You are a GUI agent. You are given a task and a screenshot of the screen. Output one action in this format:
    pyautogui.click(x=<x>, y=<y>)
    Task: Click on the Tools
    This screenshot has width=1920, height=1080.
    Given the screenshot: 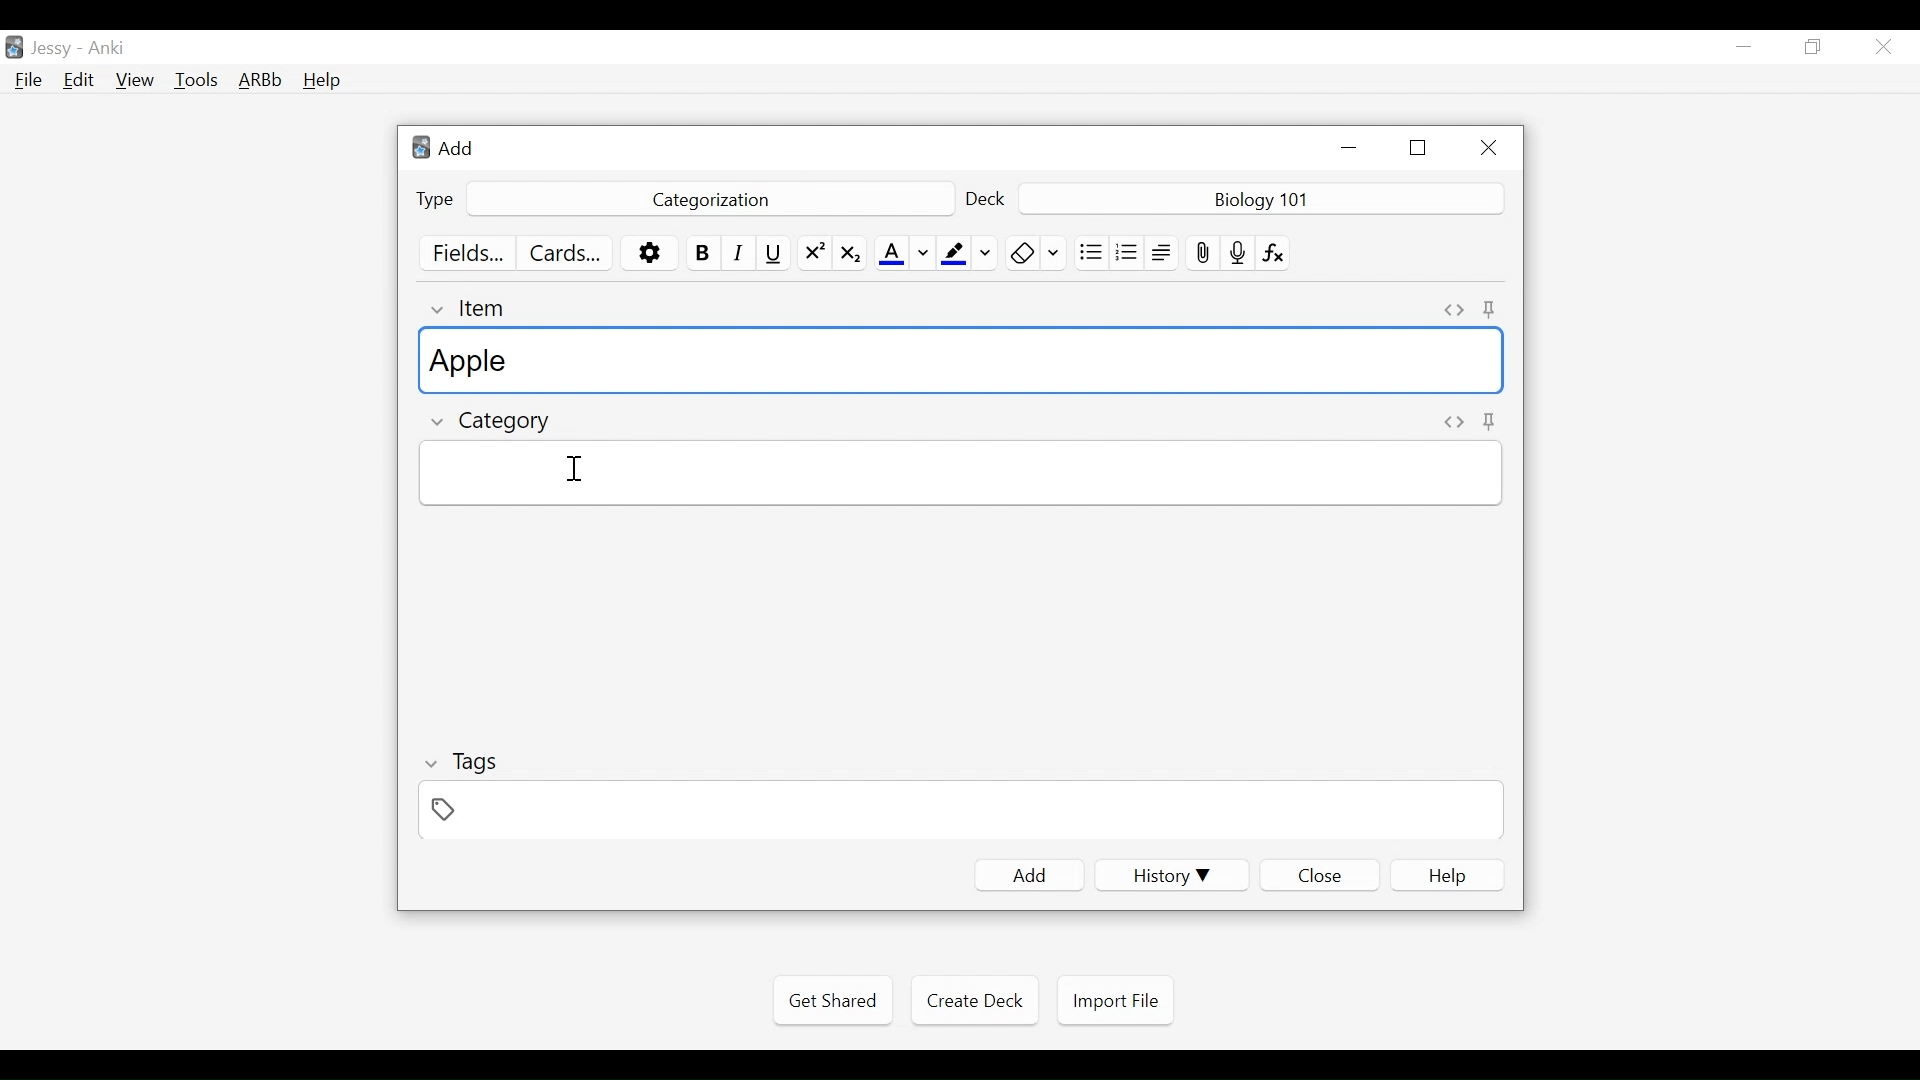 What is the action you would take?
    pyautogui.click(x=196, y=79)
    